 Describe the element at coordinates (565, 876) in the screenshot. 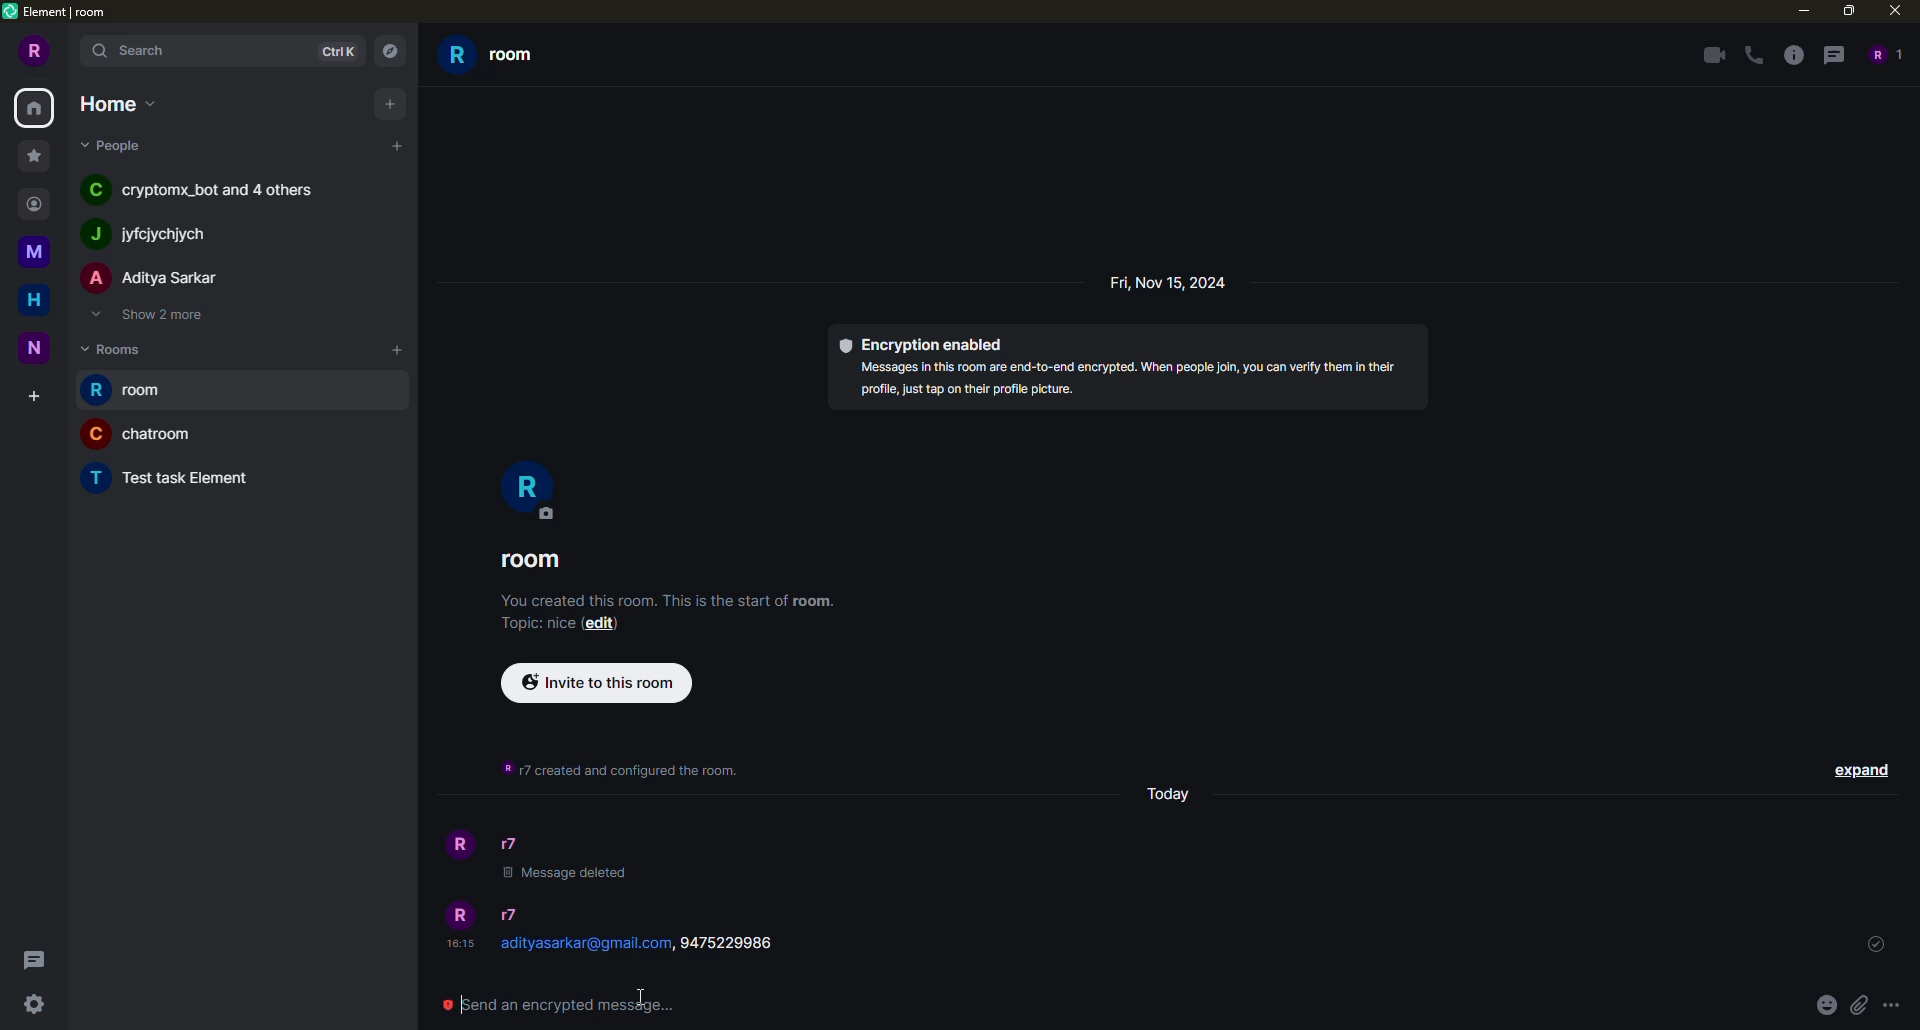

I see `deleted` at that location.